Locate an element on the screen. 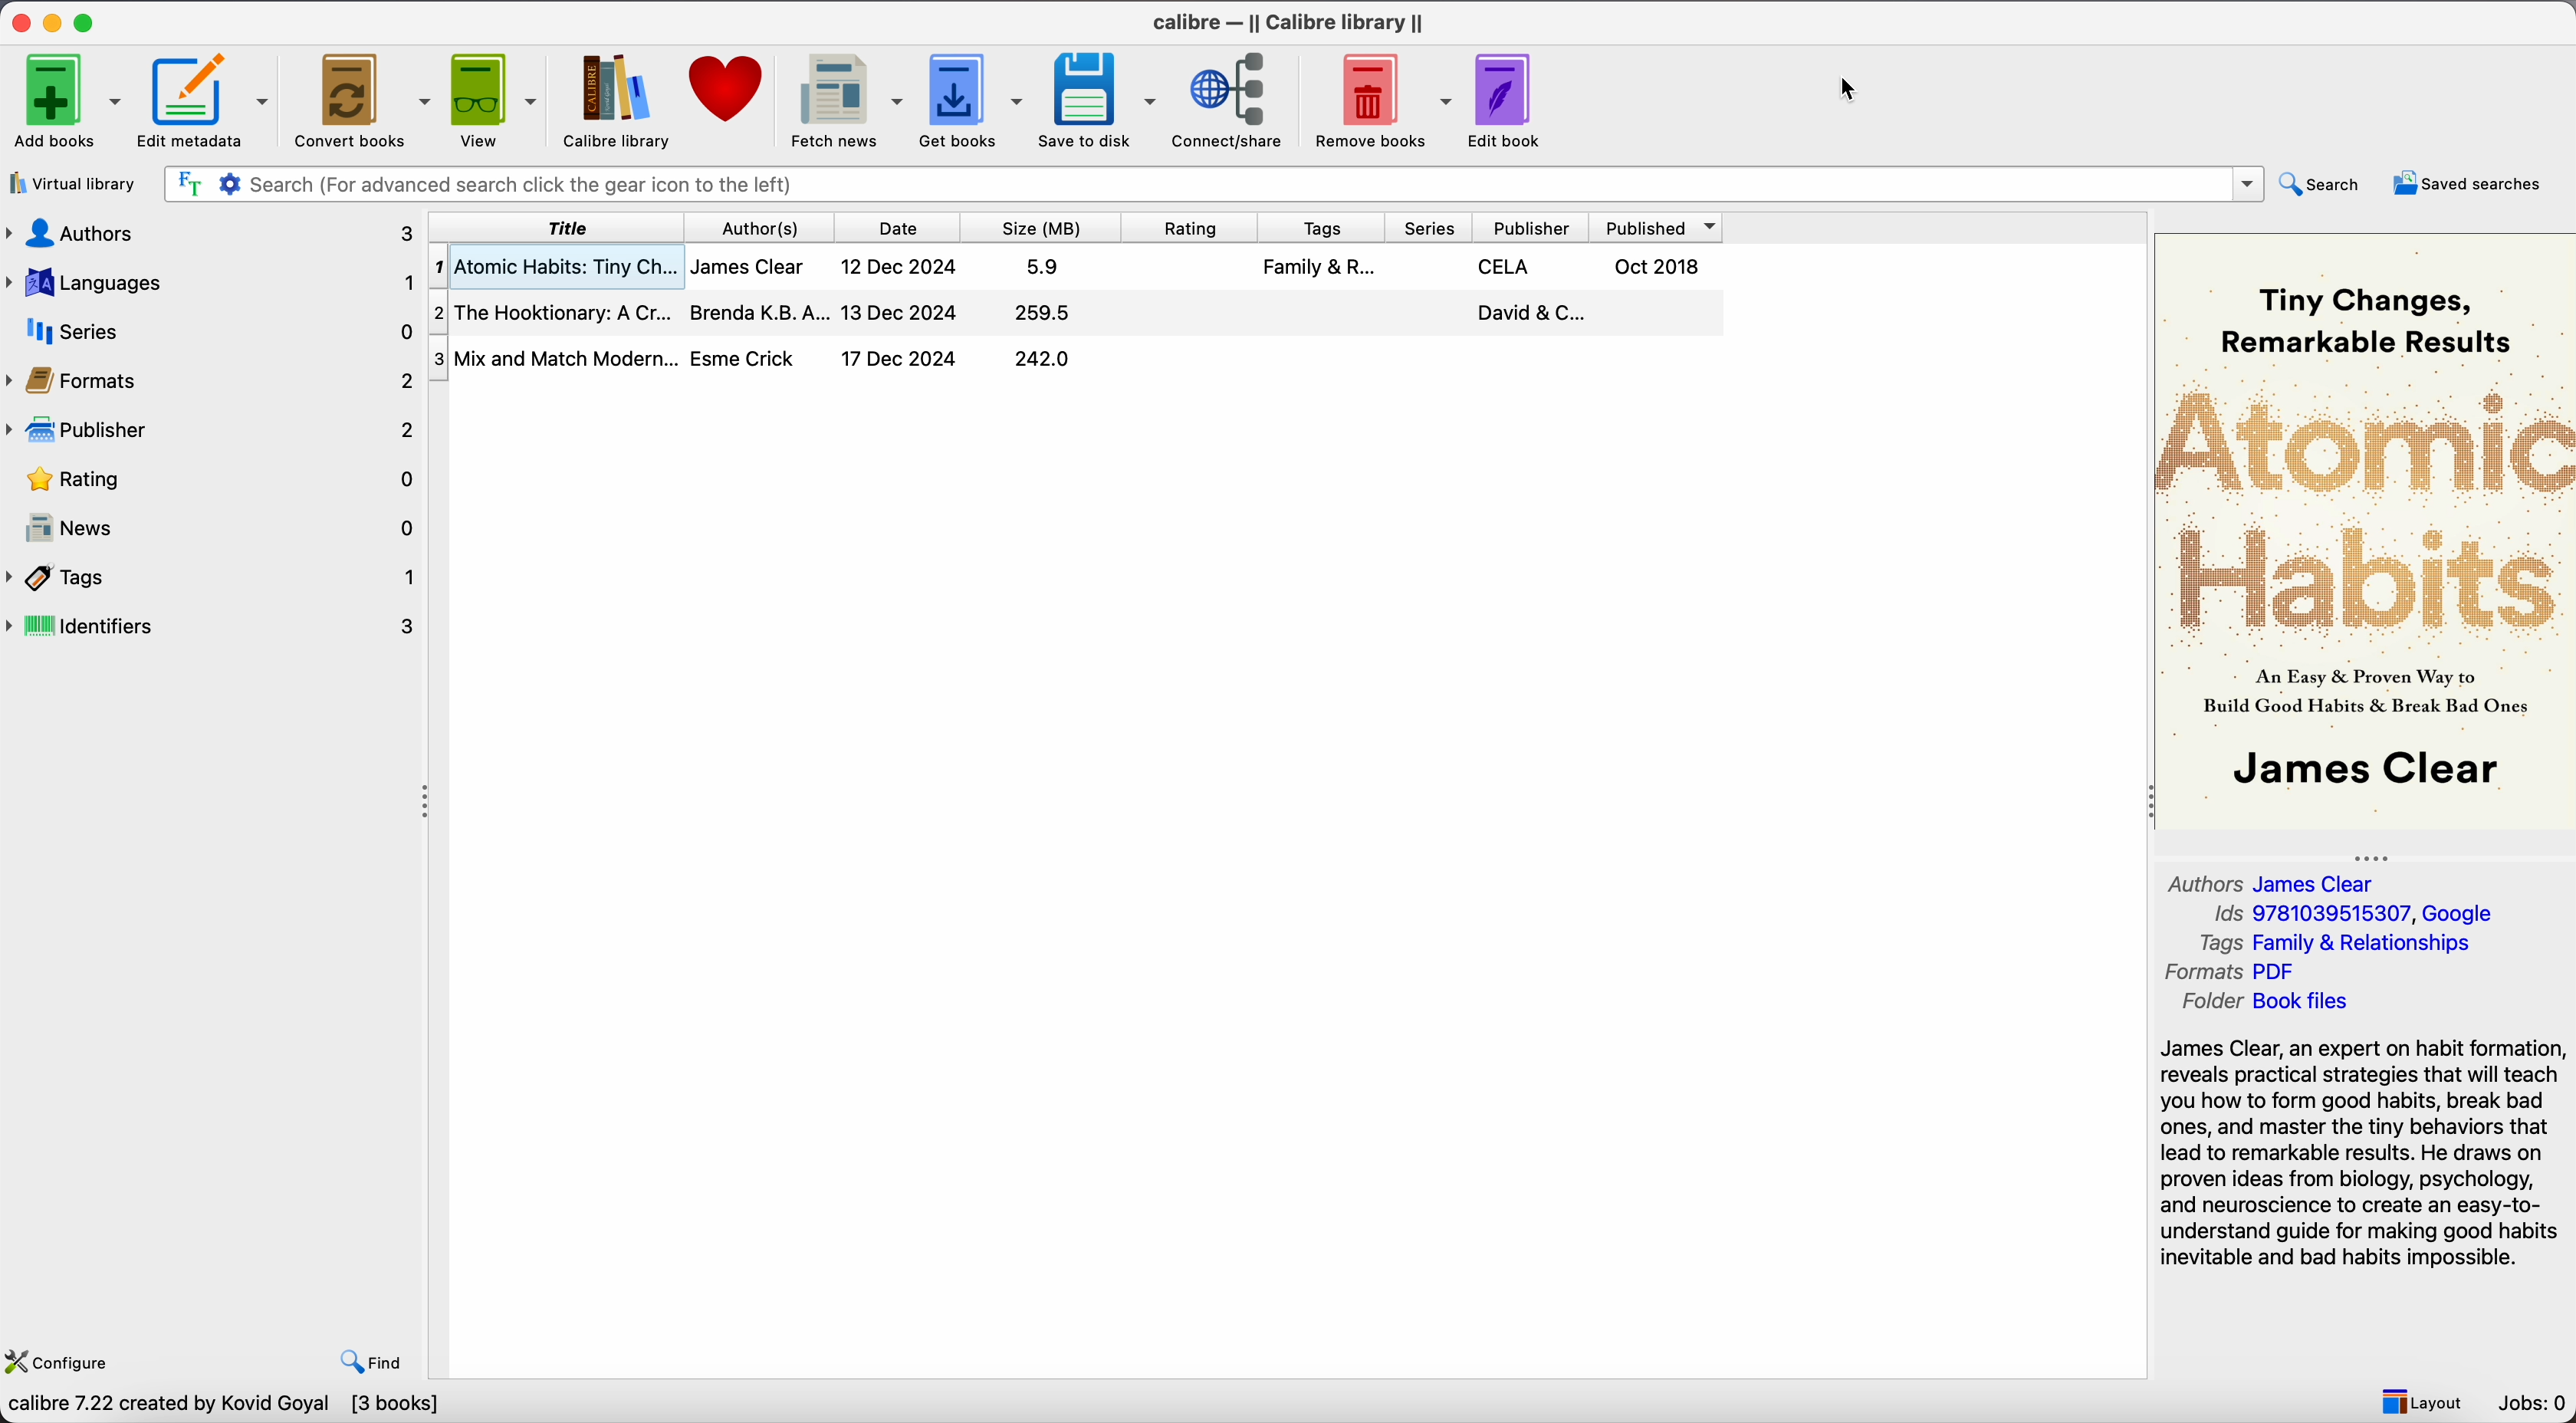 The width and height of the screenshot is (2576, 1423). book cover preview is located at coordinates (2363, 530).